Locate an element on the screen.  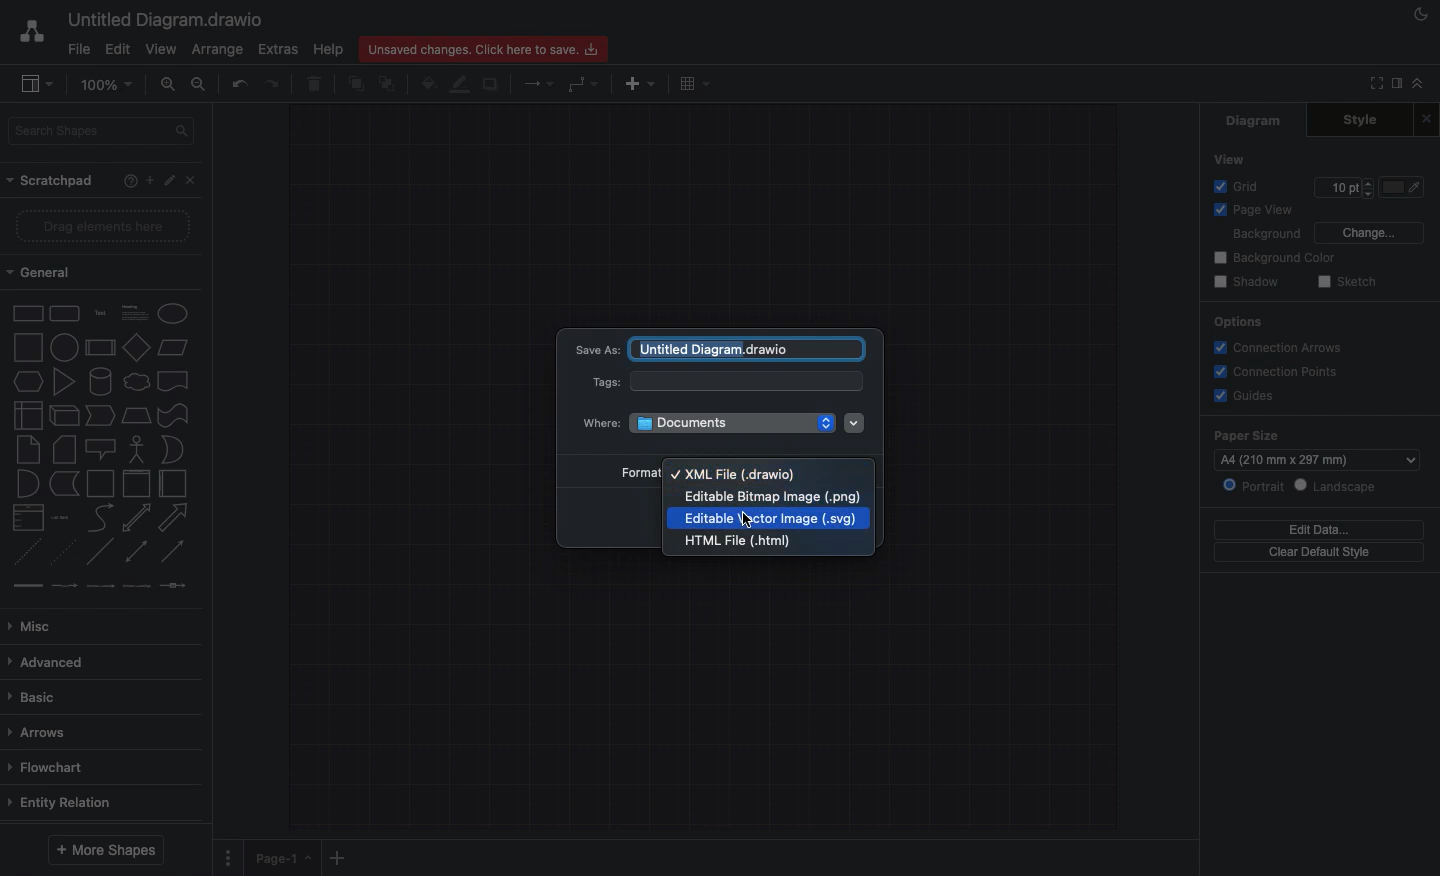
Close is located at coordinates (192, 180).